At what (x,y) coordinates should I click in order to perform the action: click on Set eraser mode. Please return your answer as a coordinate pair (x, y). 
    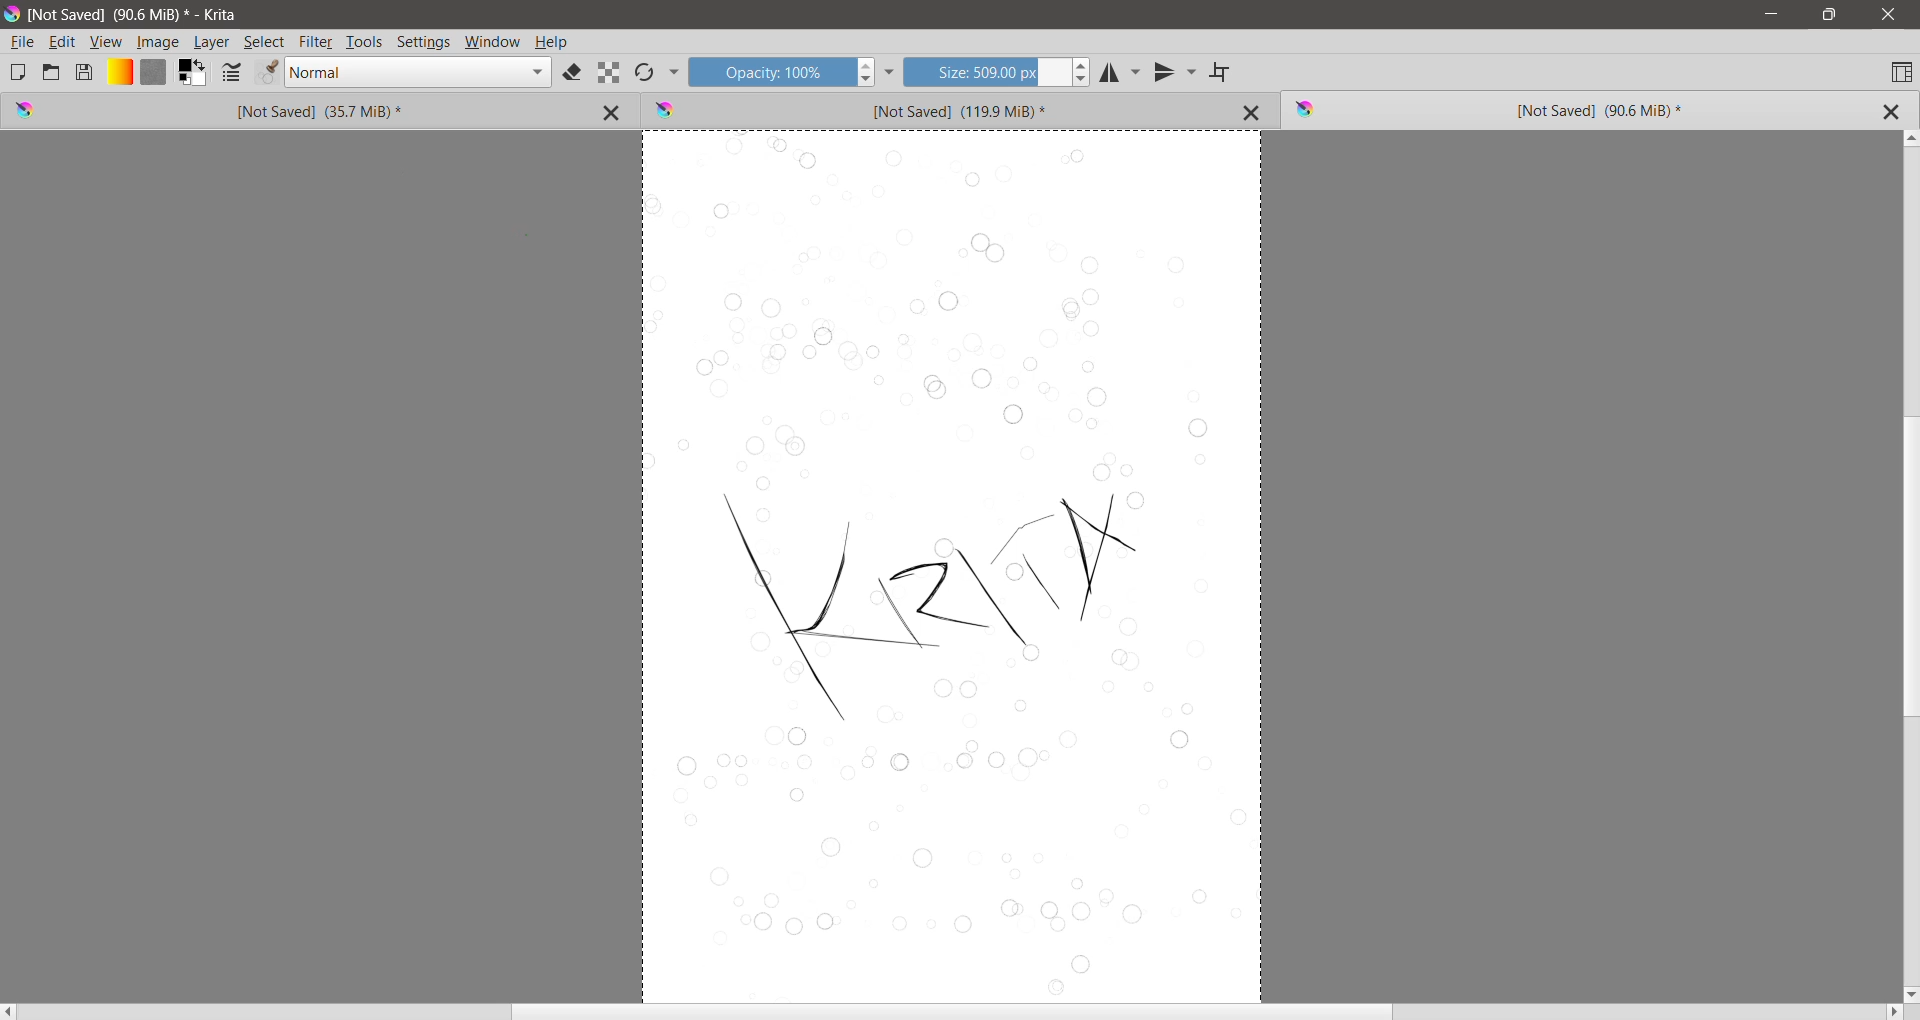
    Looking at the image, I should click on (574, 74).